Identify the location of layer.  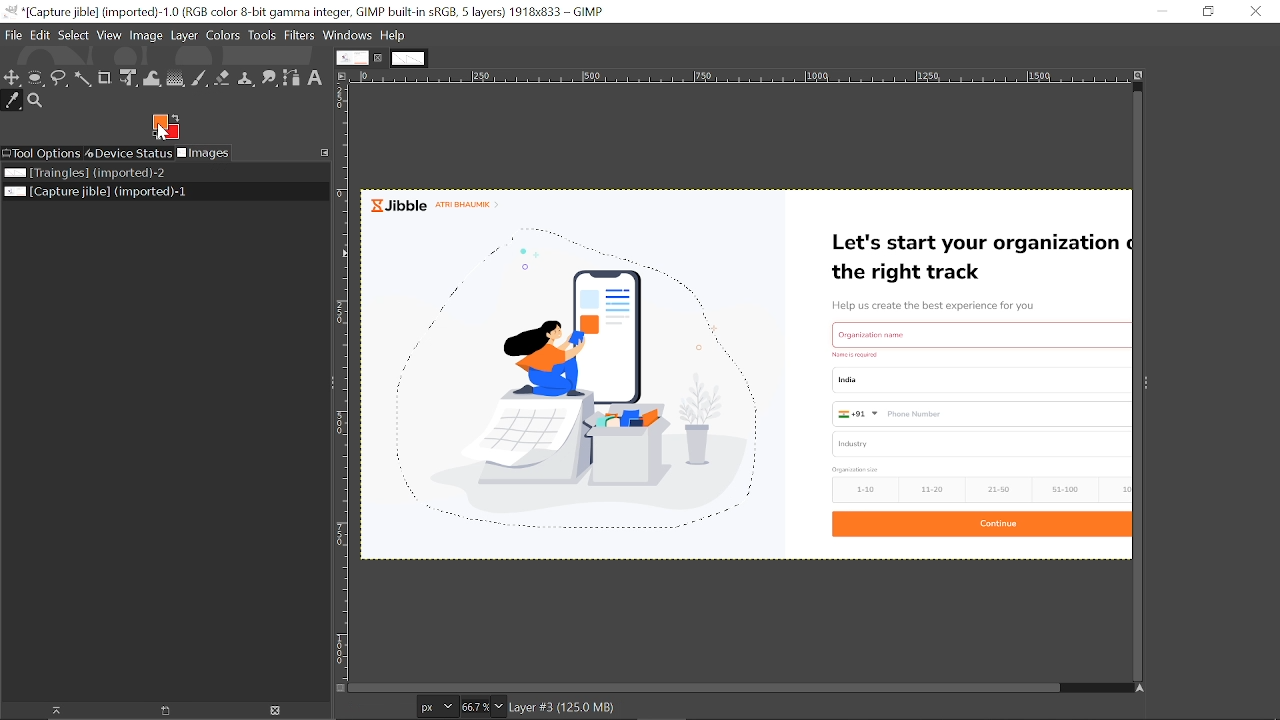
(184, 36).